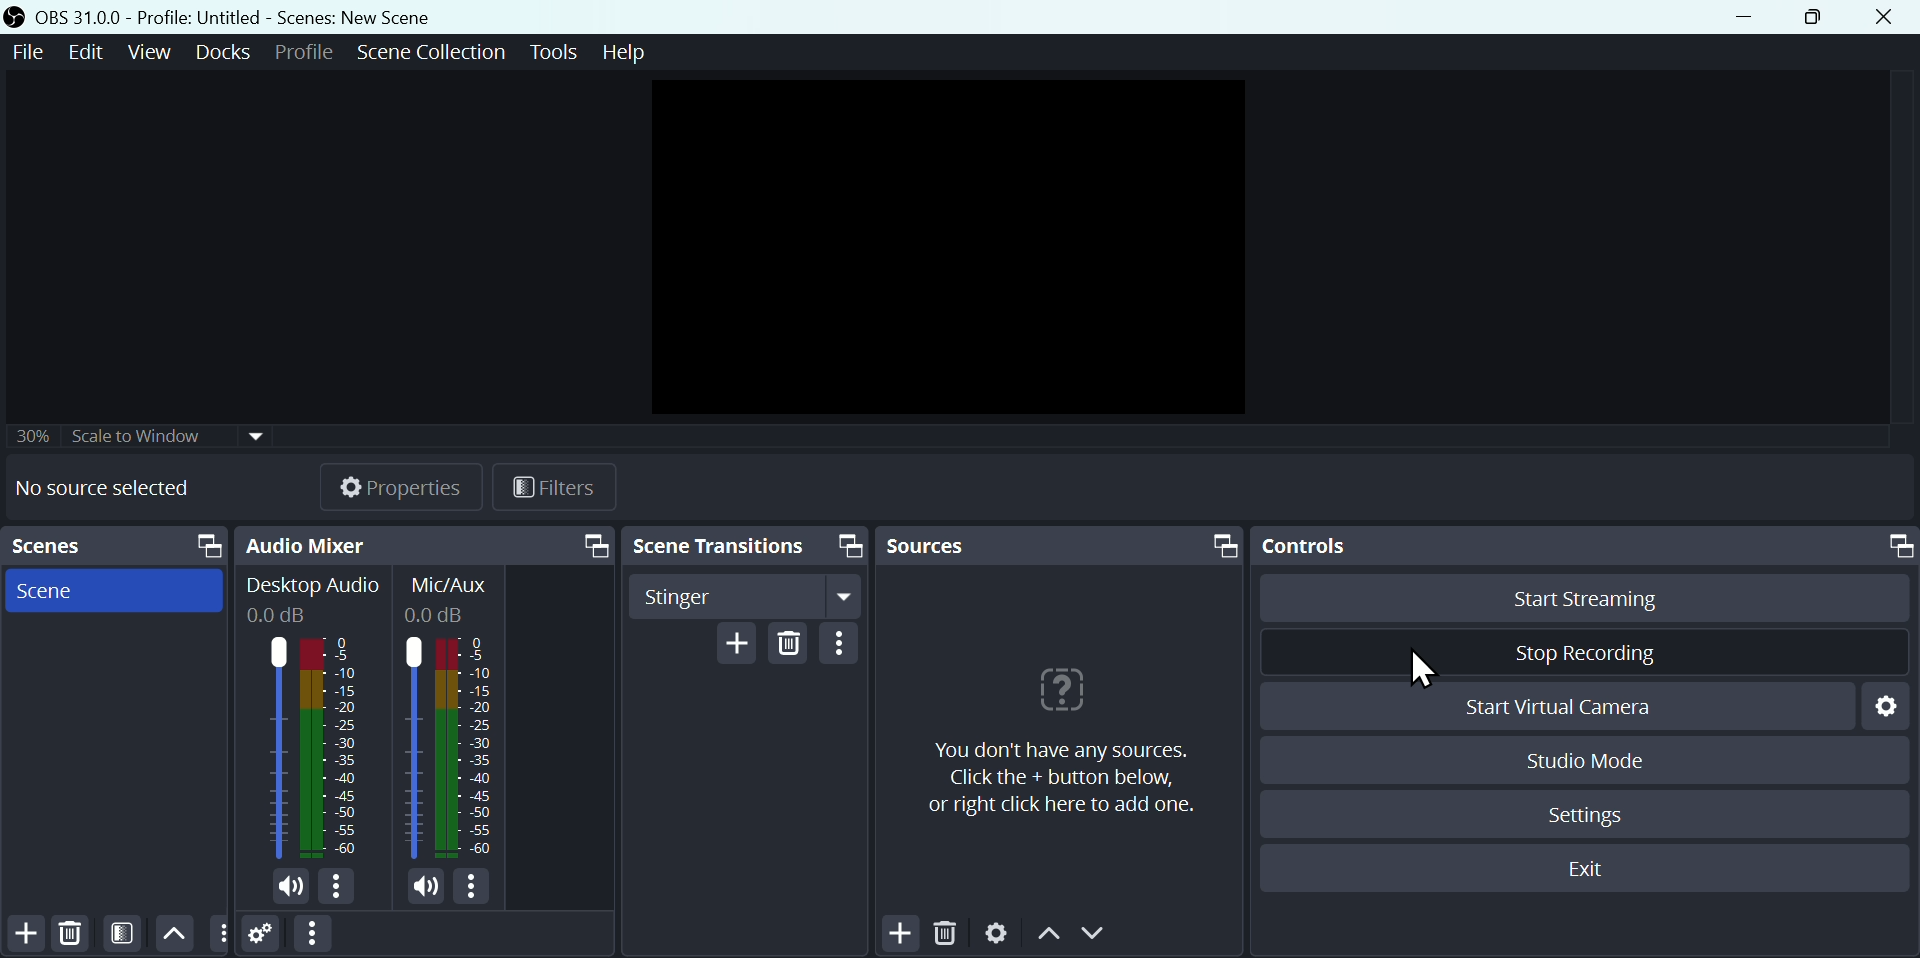  I want to click on 30% Scale to Window , so click(142, 437).